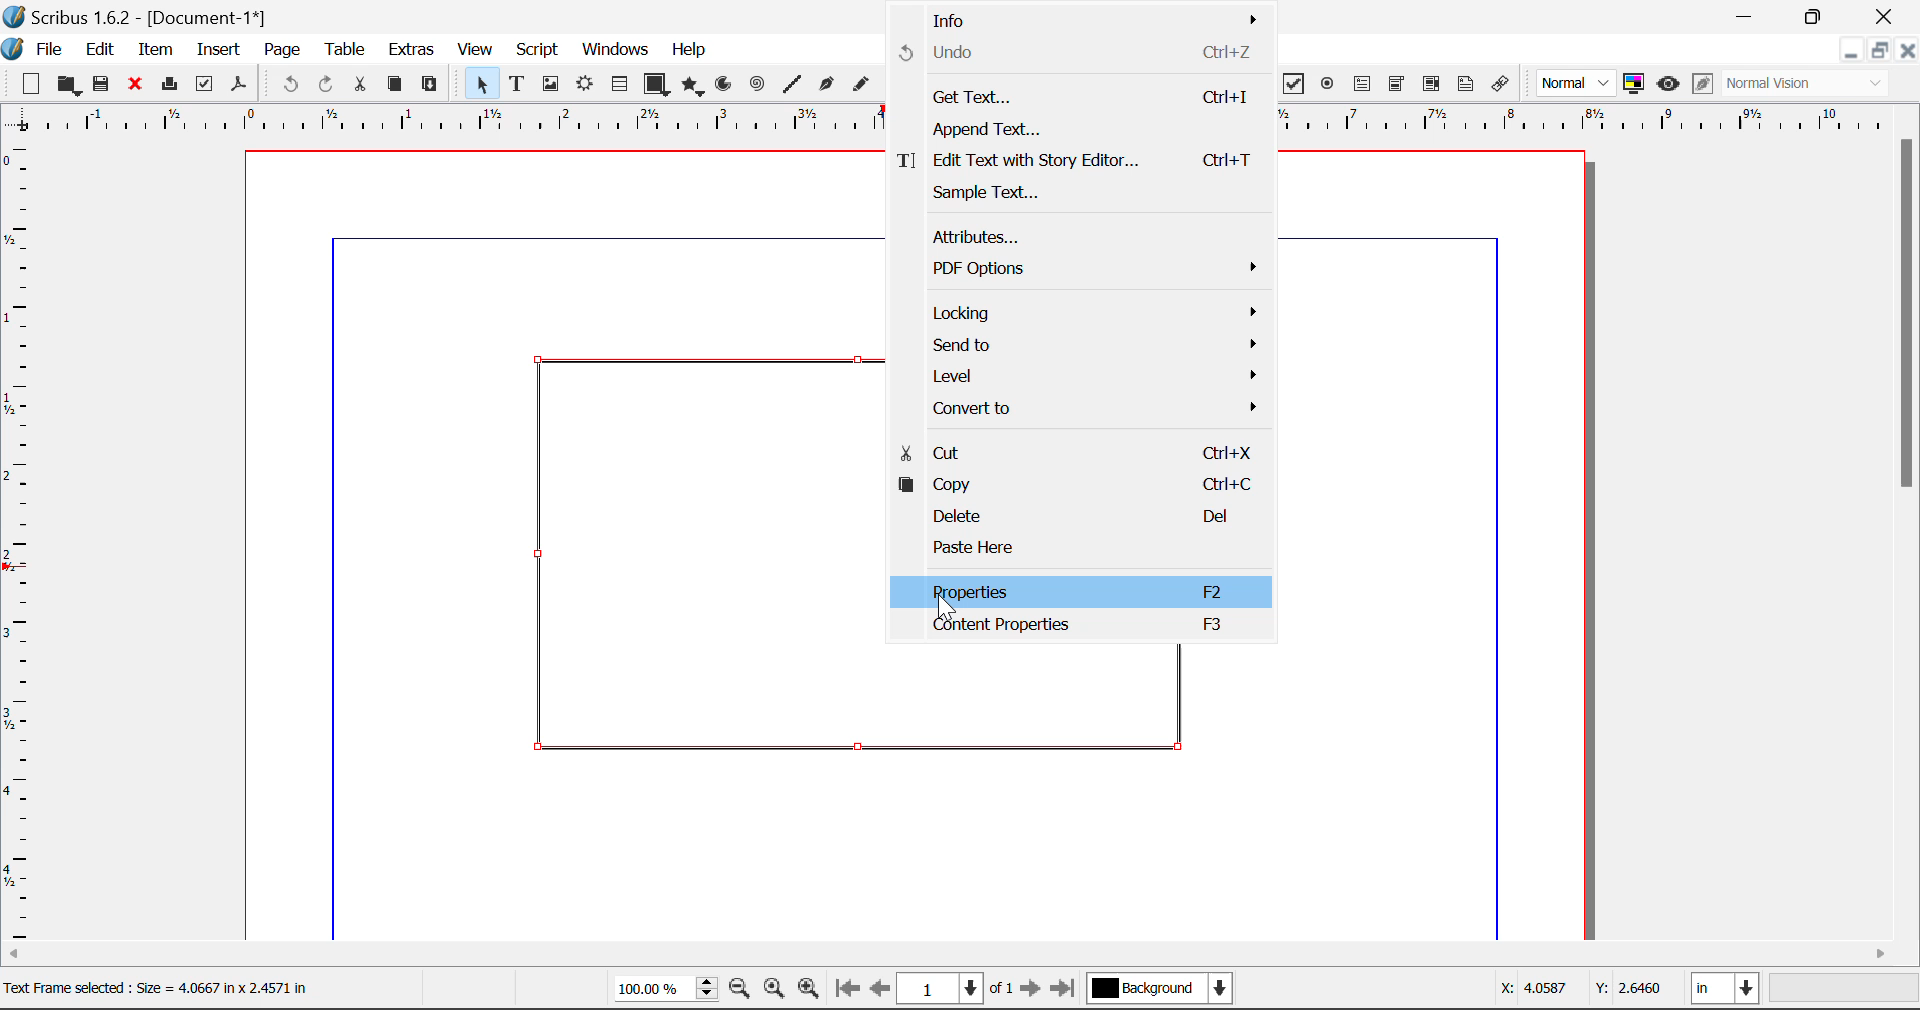 The height and width of the screenshot is (1010, 1920). Describe the element at coordinates (584, 85) in the screenshot. I see `Render Frame` at that location.